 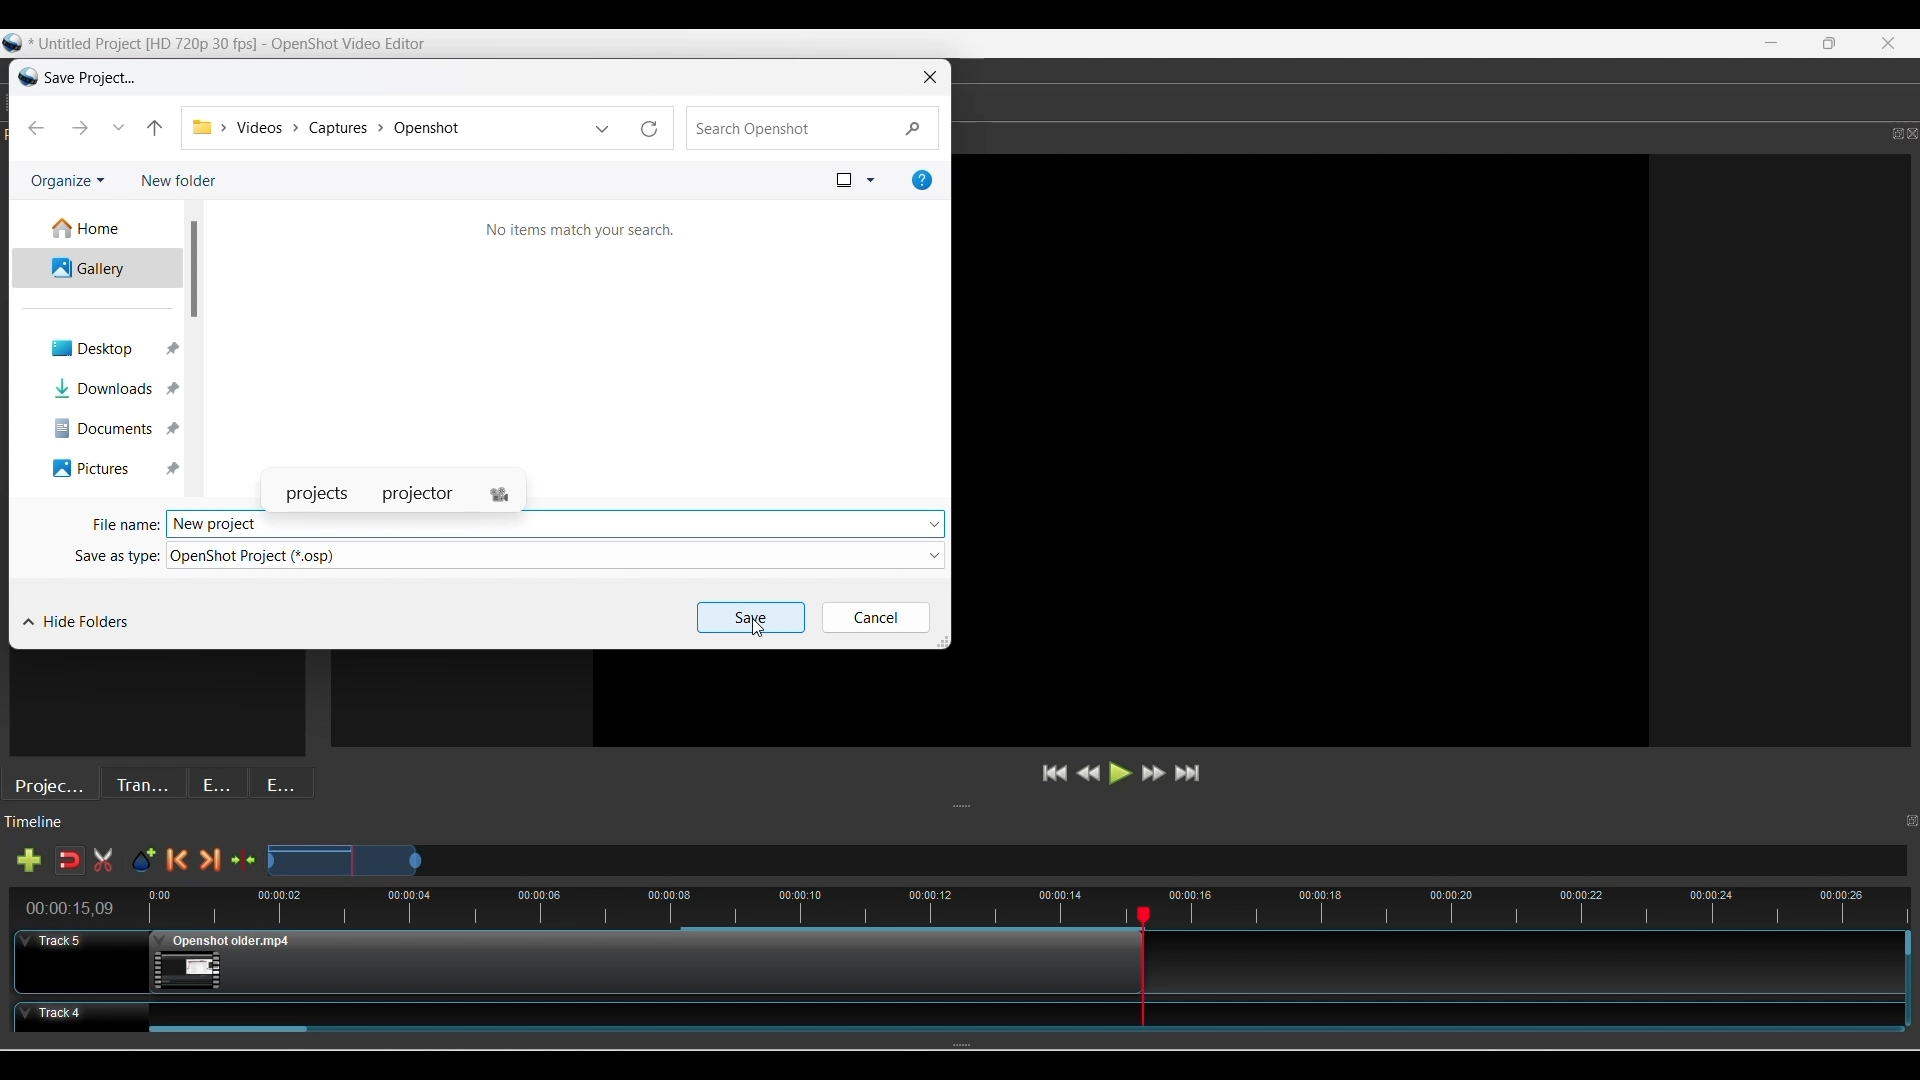 I want to click on File name suggestions , so click(x=393, y=494).